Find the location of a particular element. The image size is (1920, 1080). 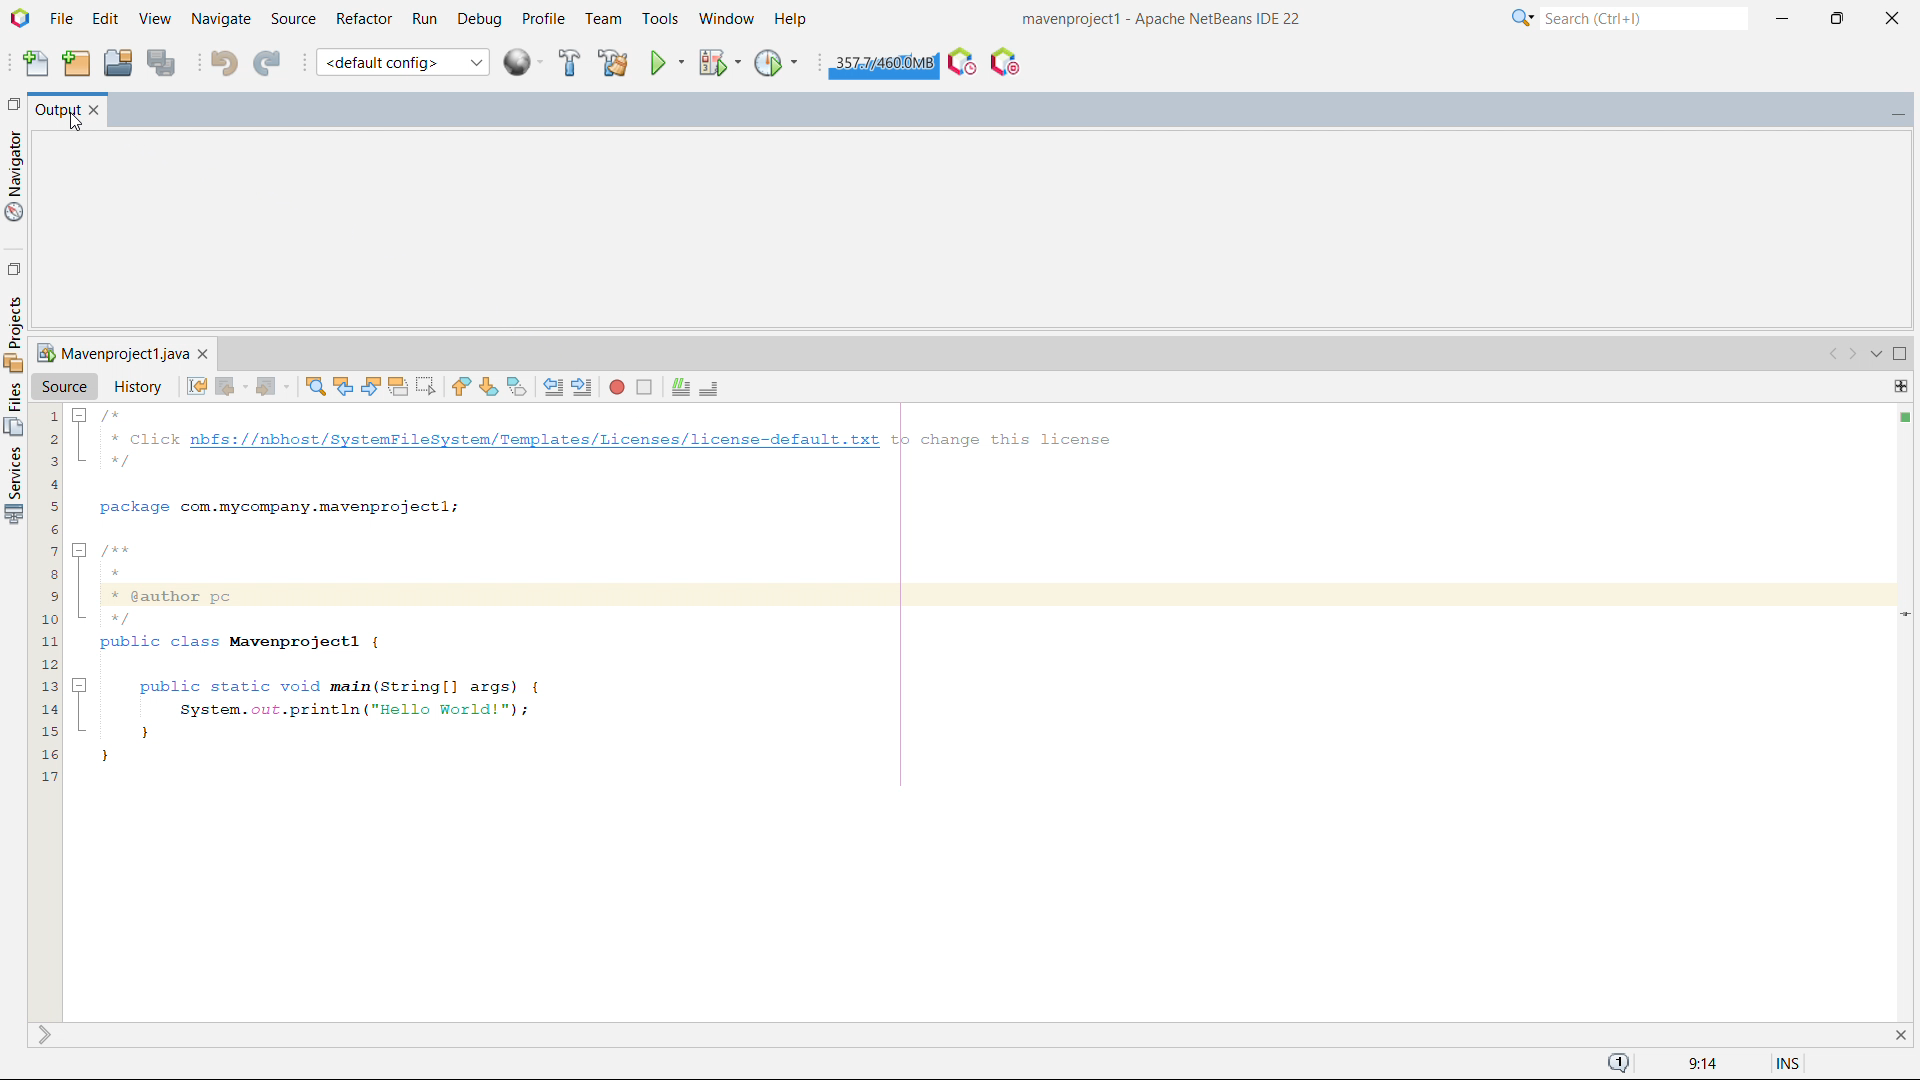

shift line right is located at coordinates (584, 386).